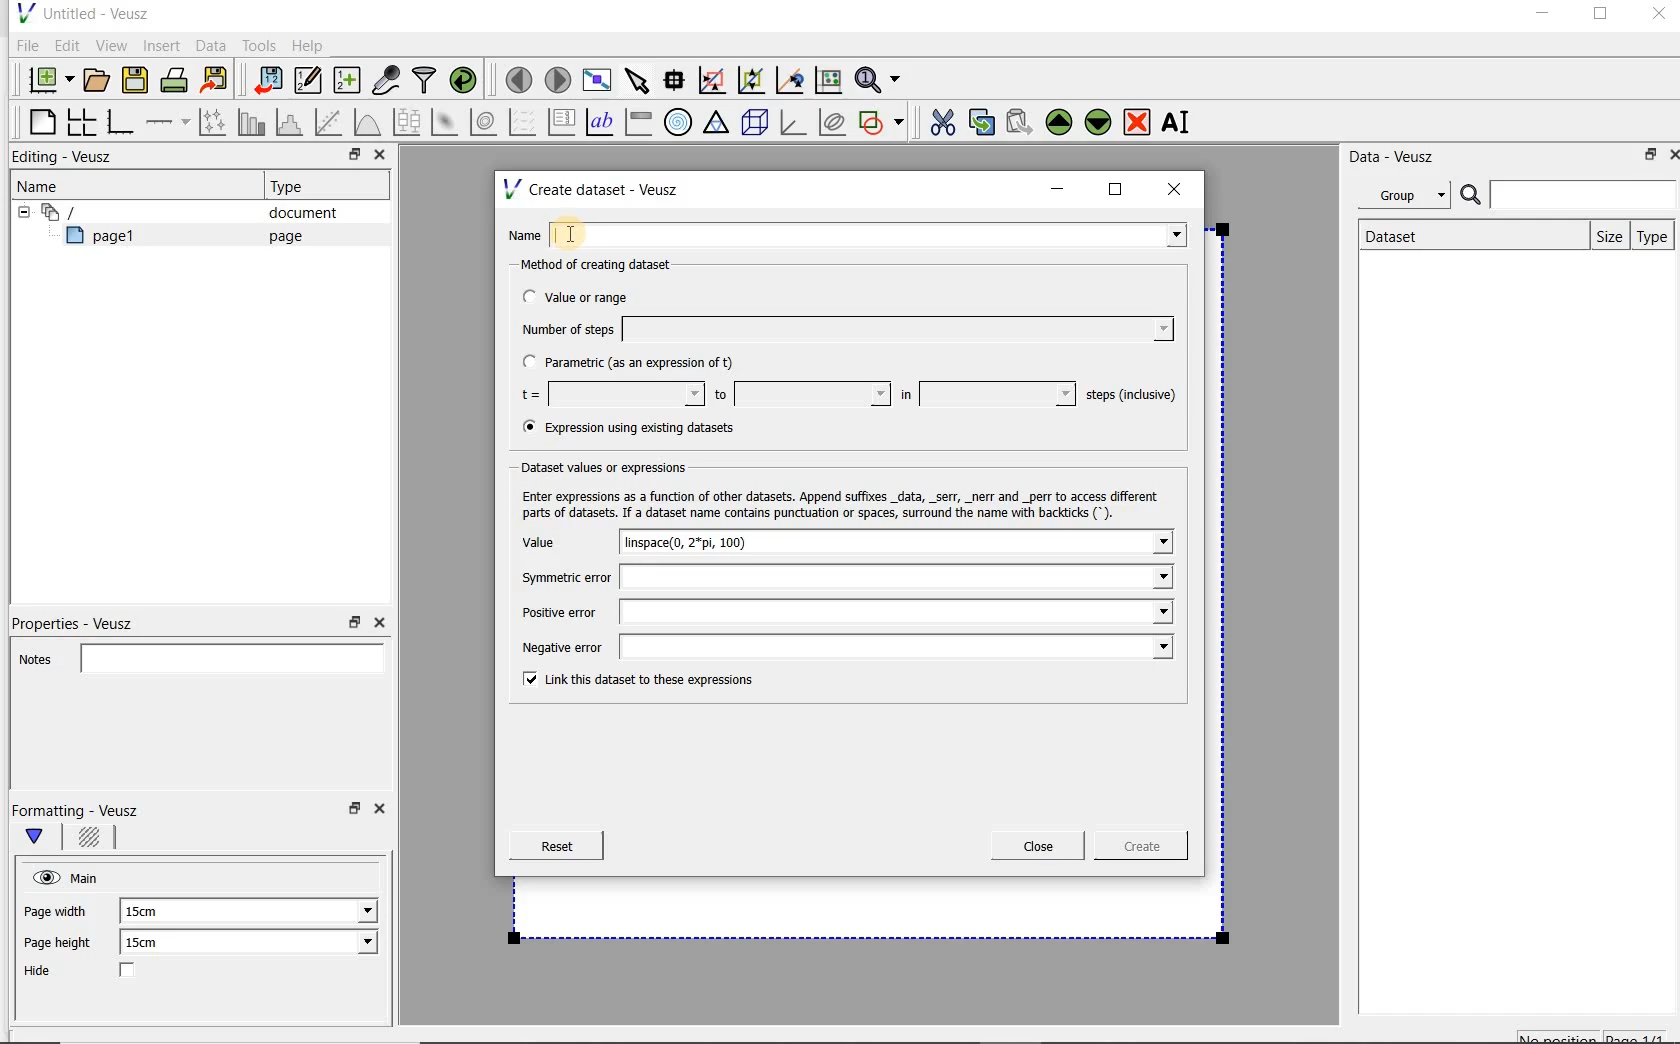 This screenshot has height=1044, width=1680. I want to click on Close, so click(1670, 153).